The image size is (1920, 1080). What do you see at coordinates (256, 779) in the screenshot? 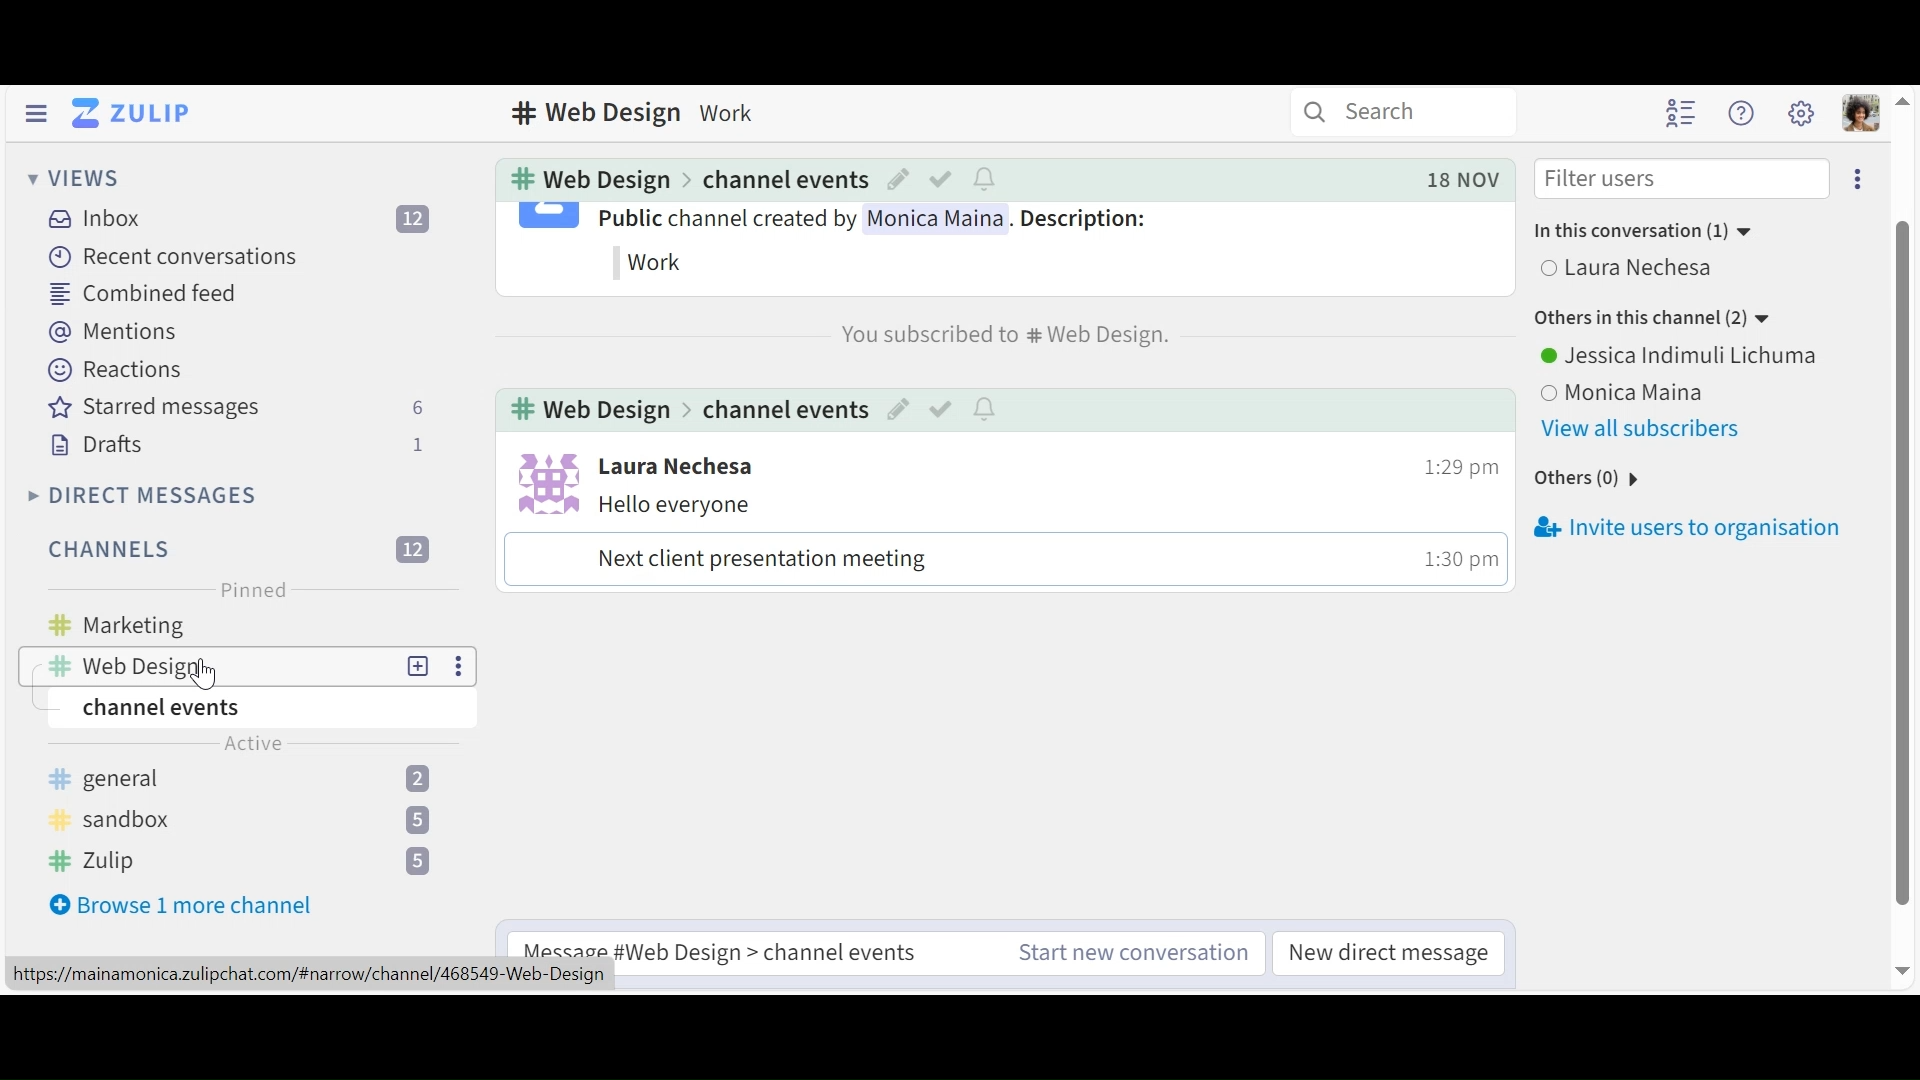
I see `general` at bounding box center [256, 779].